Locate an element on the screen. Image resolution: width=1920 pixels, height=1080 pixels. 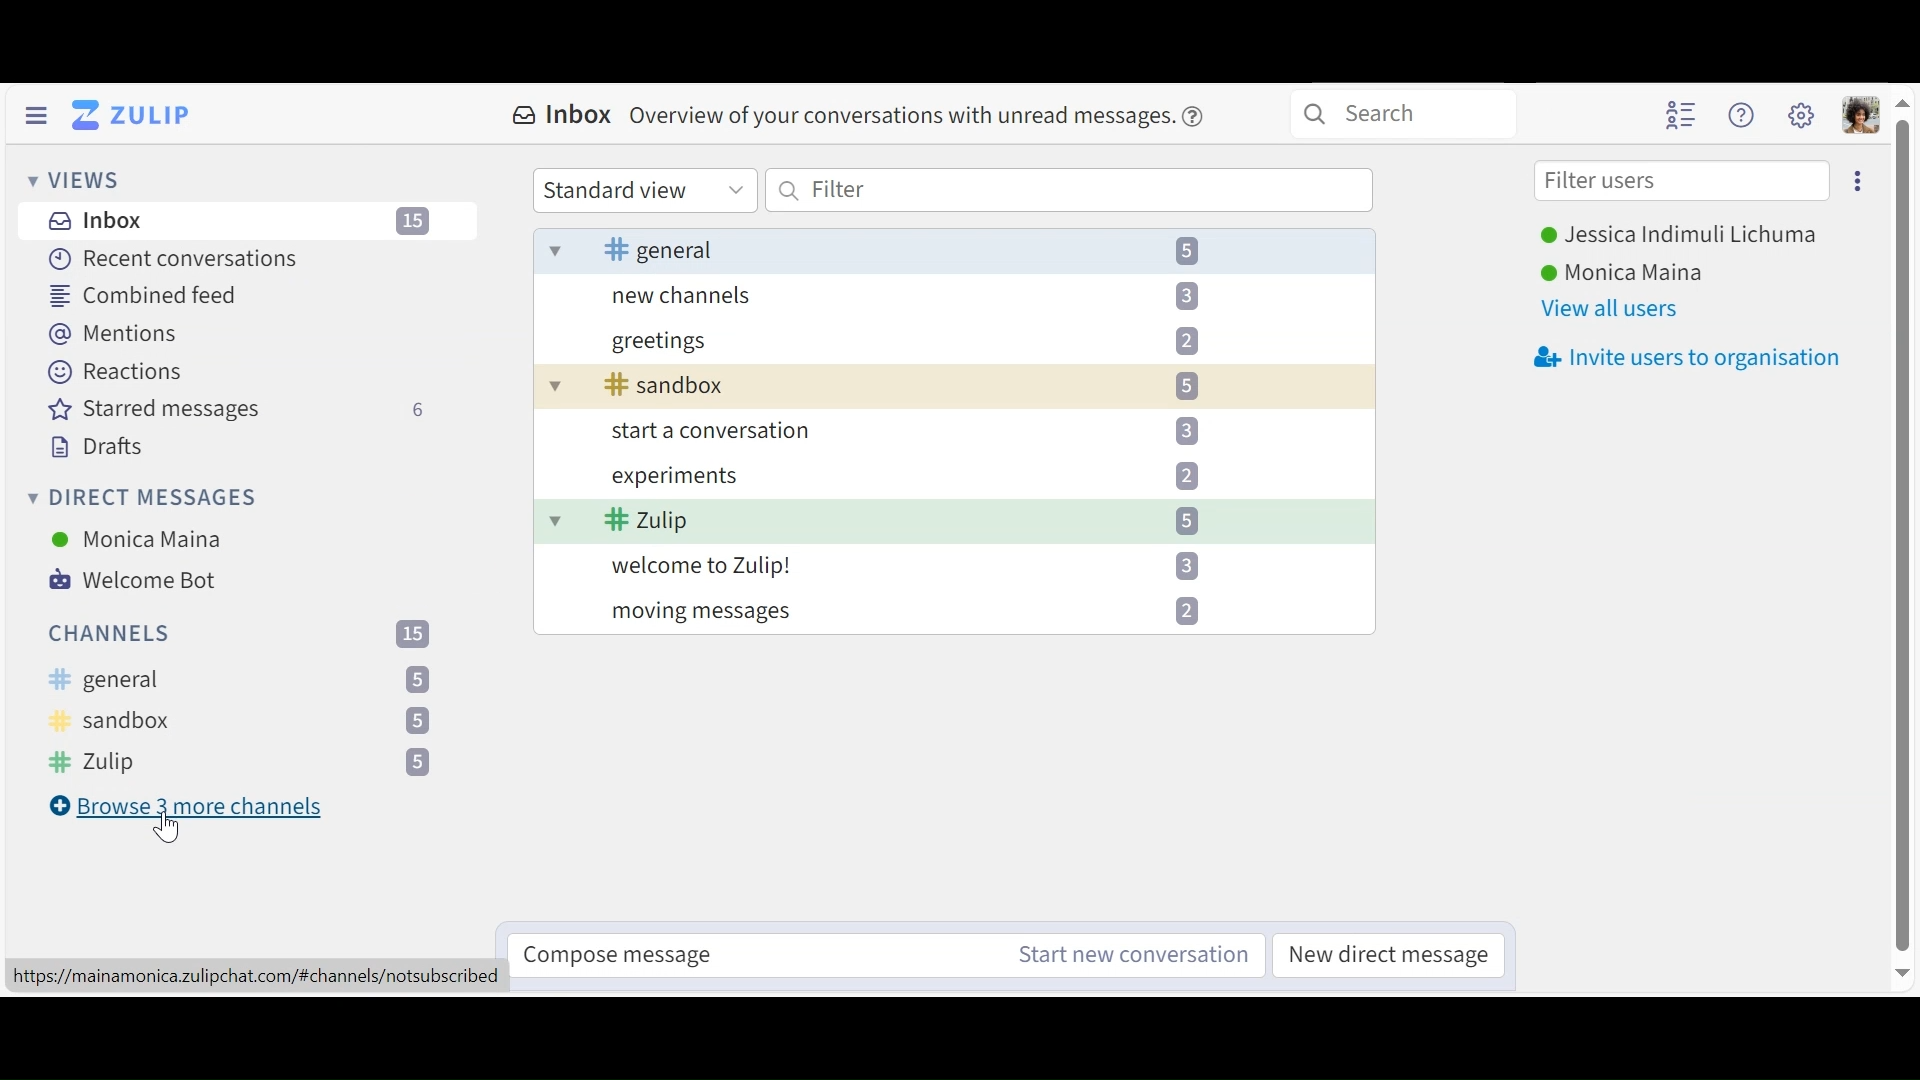
users is located at coordinates (1628, 271).